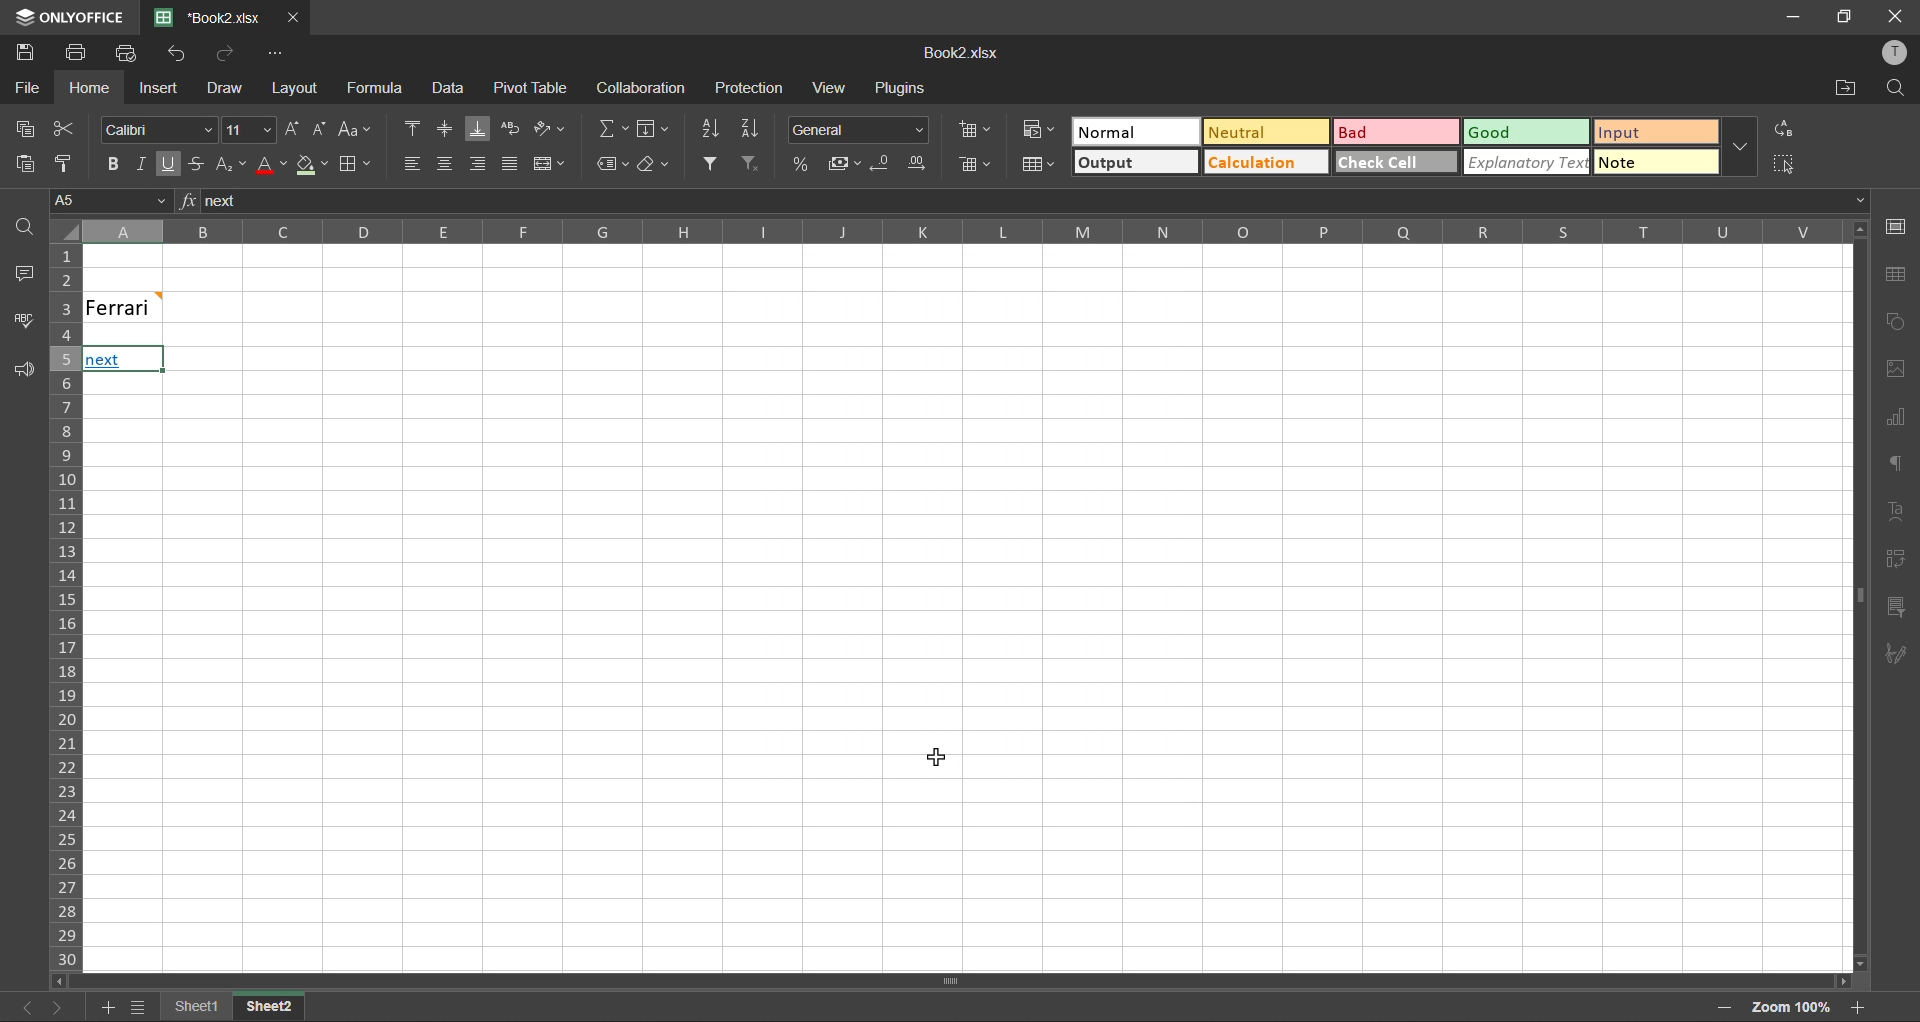 Image resolution: width=1920 pixels, height=1022 pixels. Describe the element at coordinates (1524, 134) in the screenshot. I see `good` at that location.